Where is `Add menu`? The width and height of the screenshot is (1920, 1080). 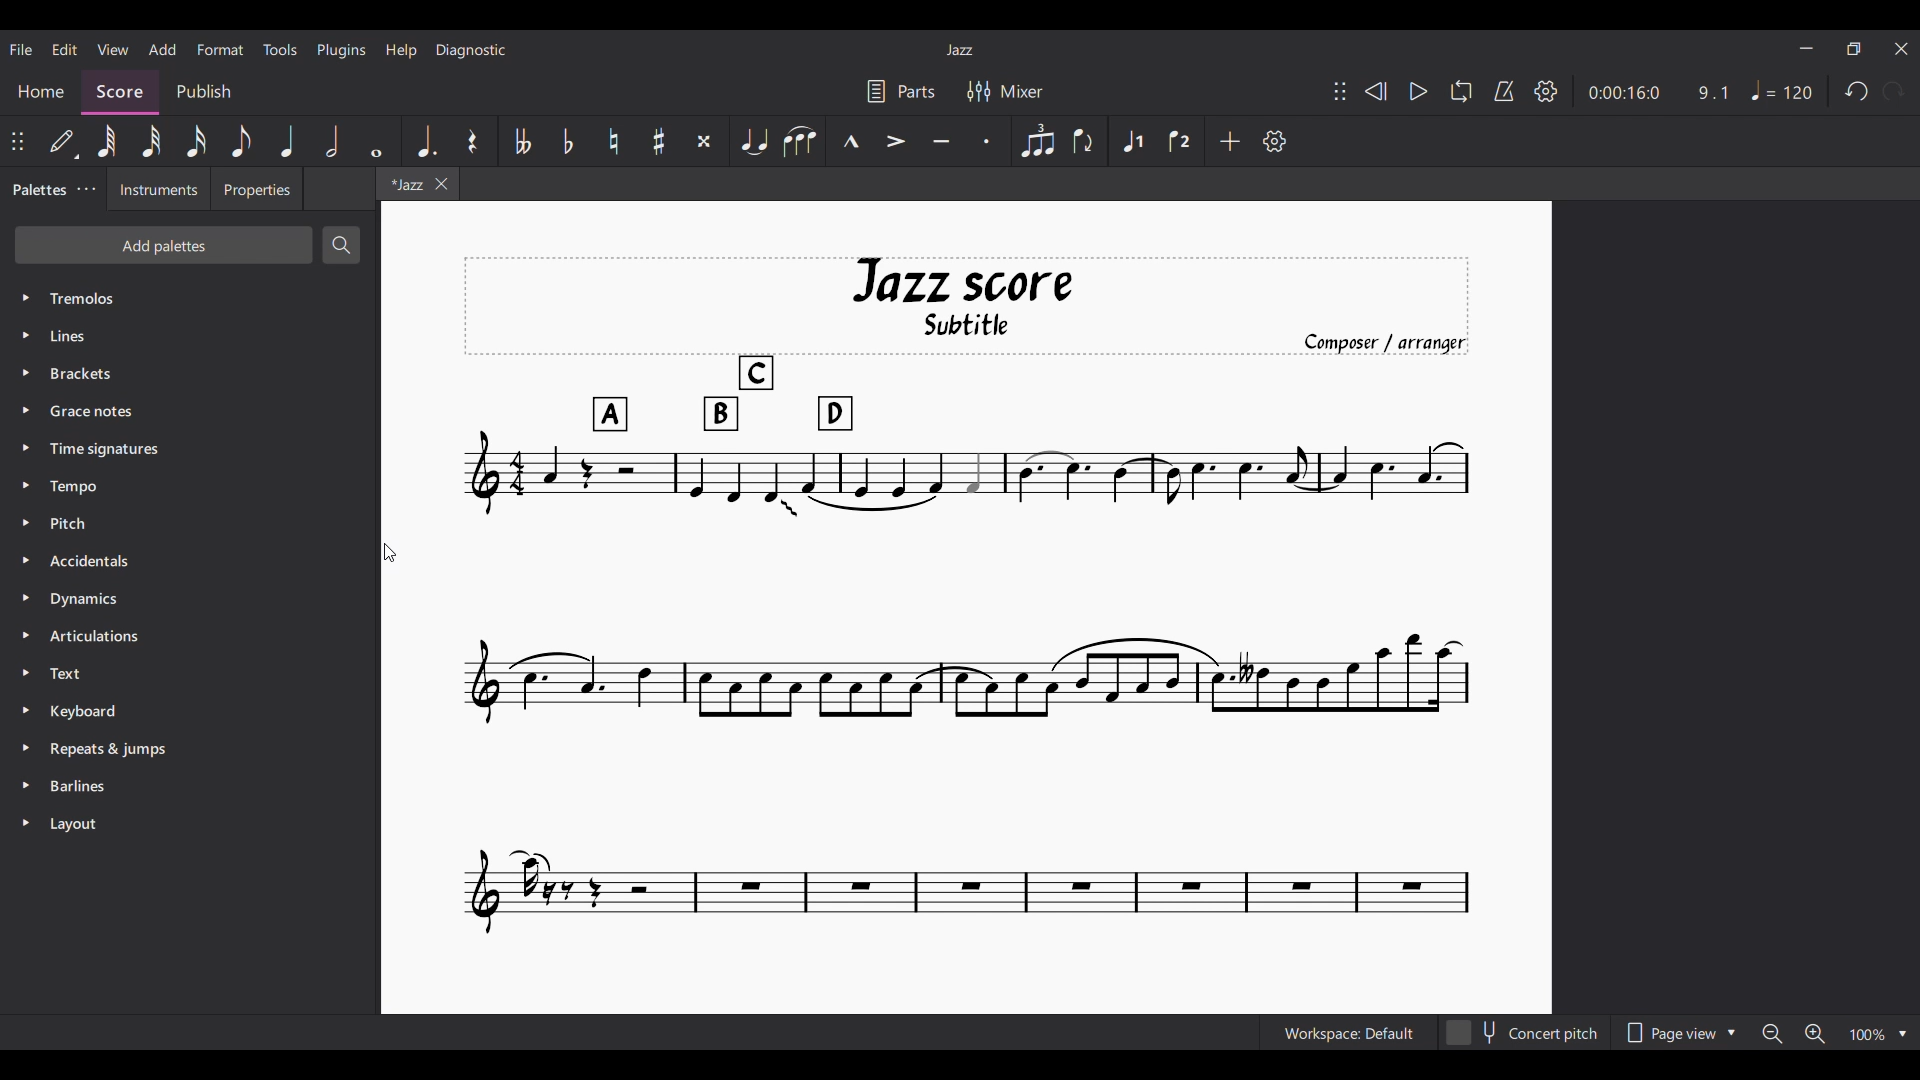
Add menu is located at coordinates (162, 49).